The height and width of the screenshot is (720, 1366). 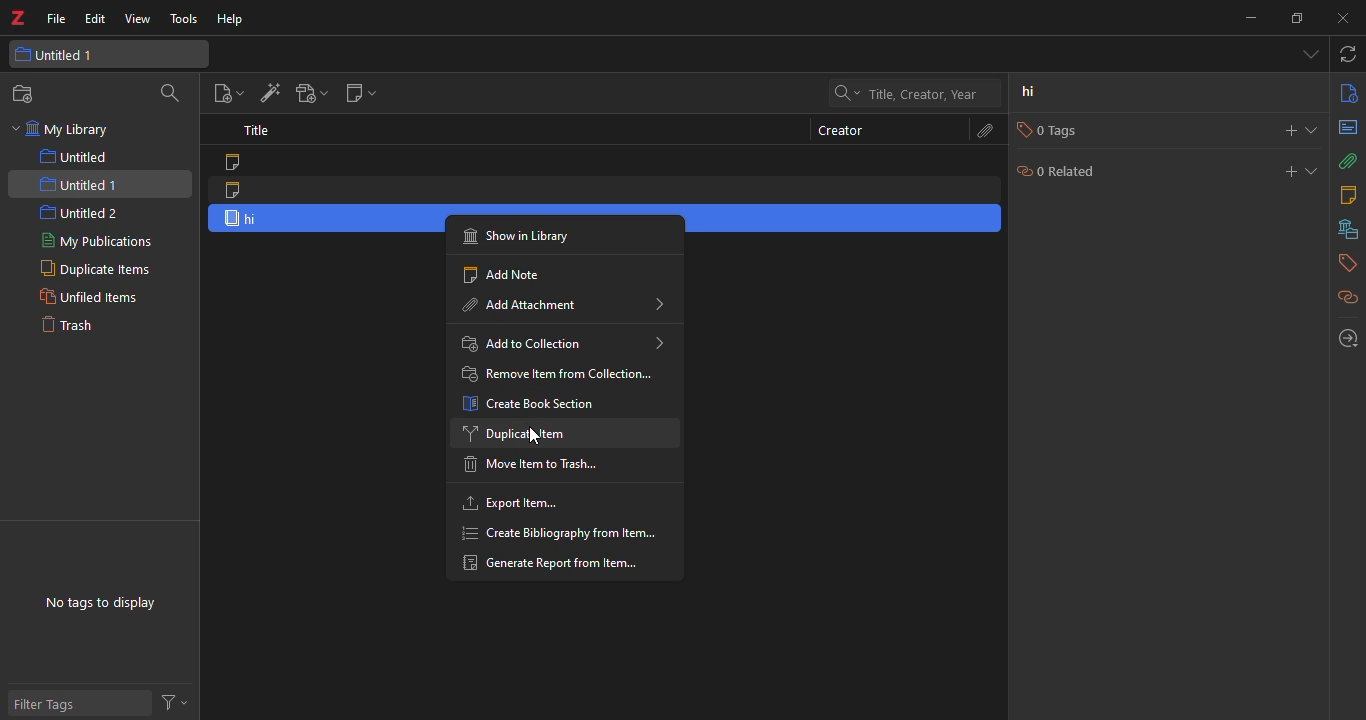 What do you see at coordinates (532, 463) in the screenshot?
I see `move item to trash` at bounding box center [532, 463].